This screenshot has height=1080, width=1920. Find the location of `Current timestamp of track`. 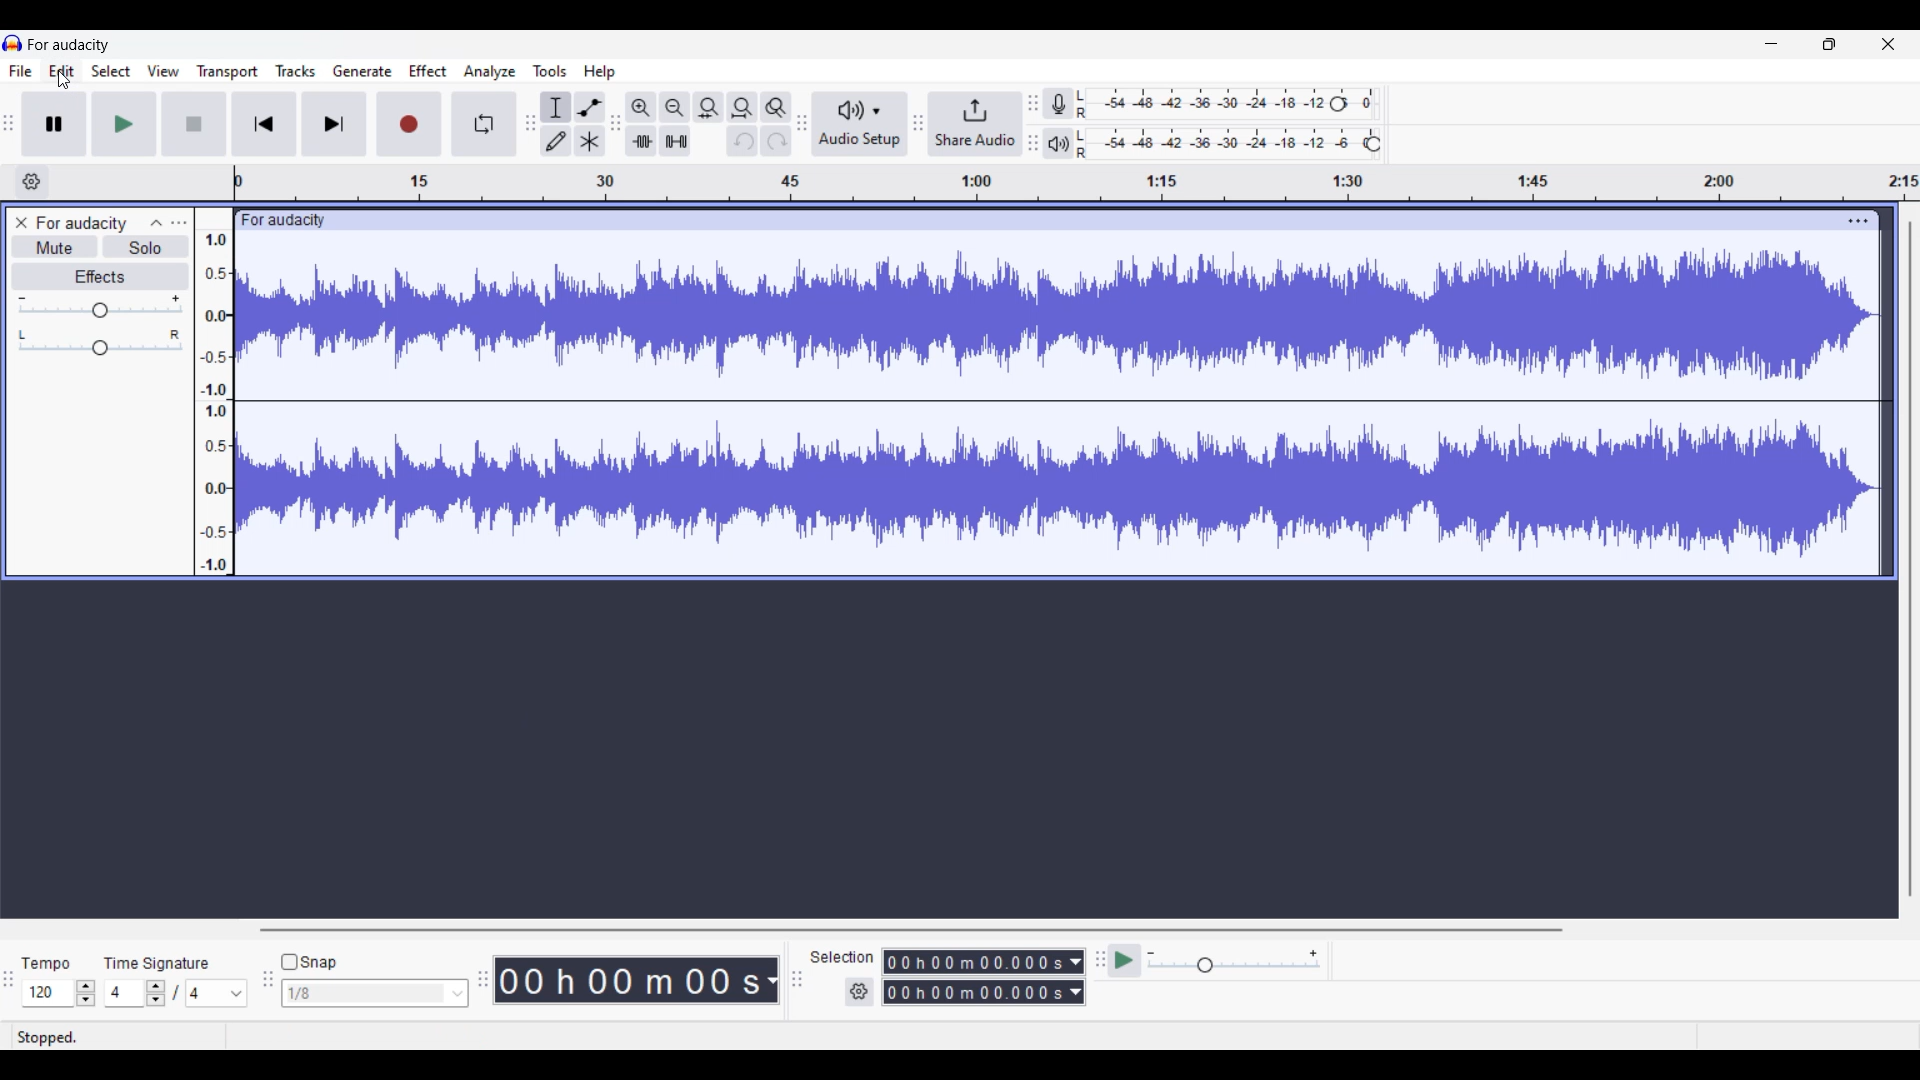

Current timestamp of track is located at coordinates (637, 980).